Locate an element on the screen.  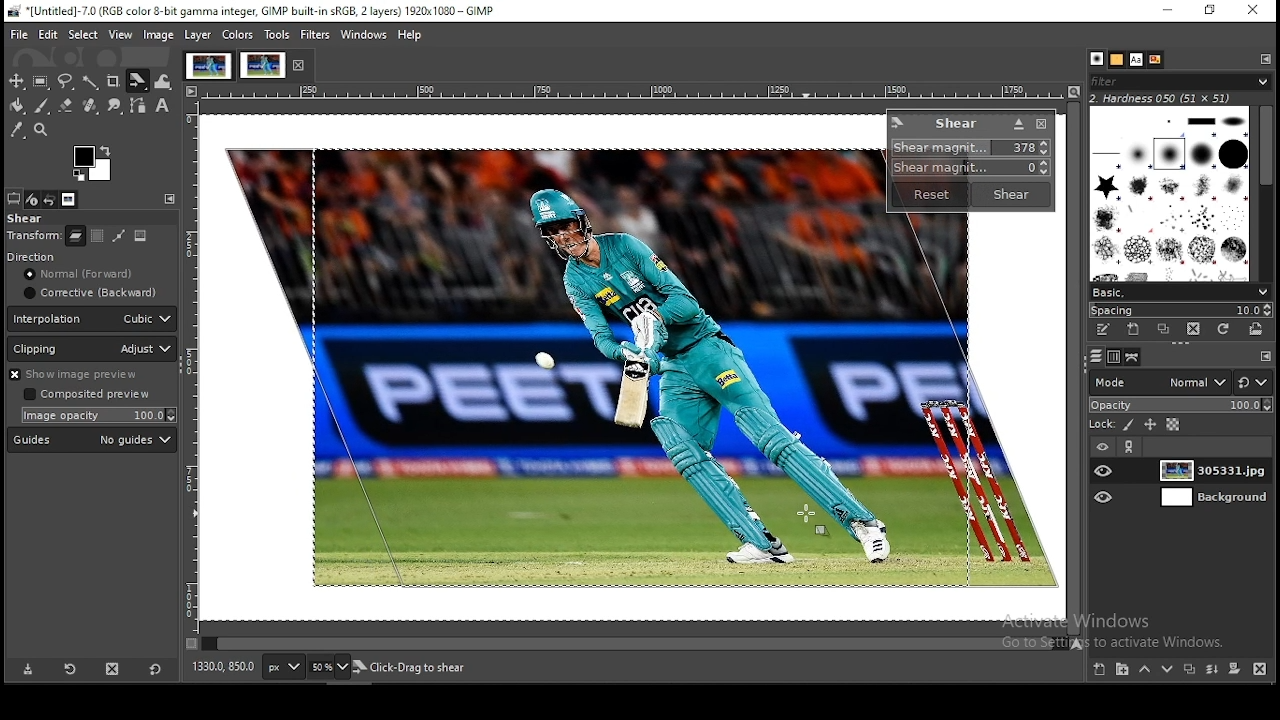
direction is located at coordinates (57, 256).